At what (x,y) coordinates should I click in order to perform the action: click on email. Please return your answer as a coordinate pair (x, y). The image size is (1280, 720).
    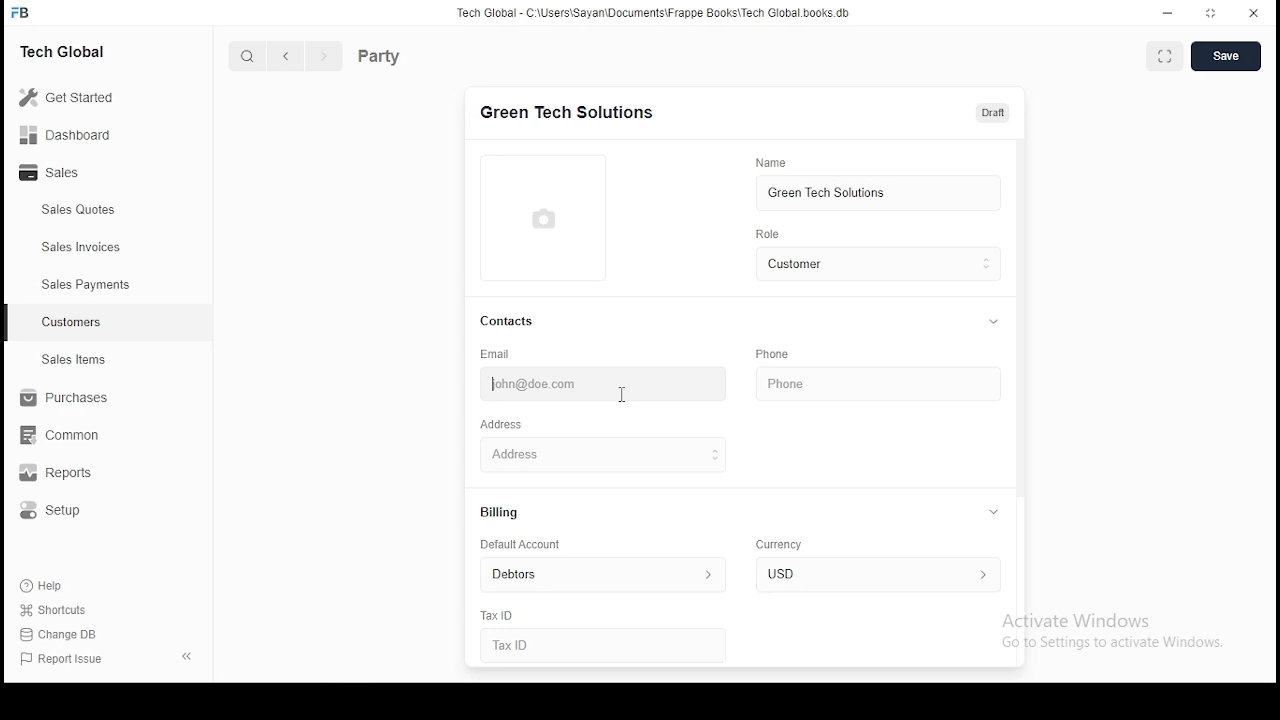
    Looking at the image, I should click on (497, 354).